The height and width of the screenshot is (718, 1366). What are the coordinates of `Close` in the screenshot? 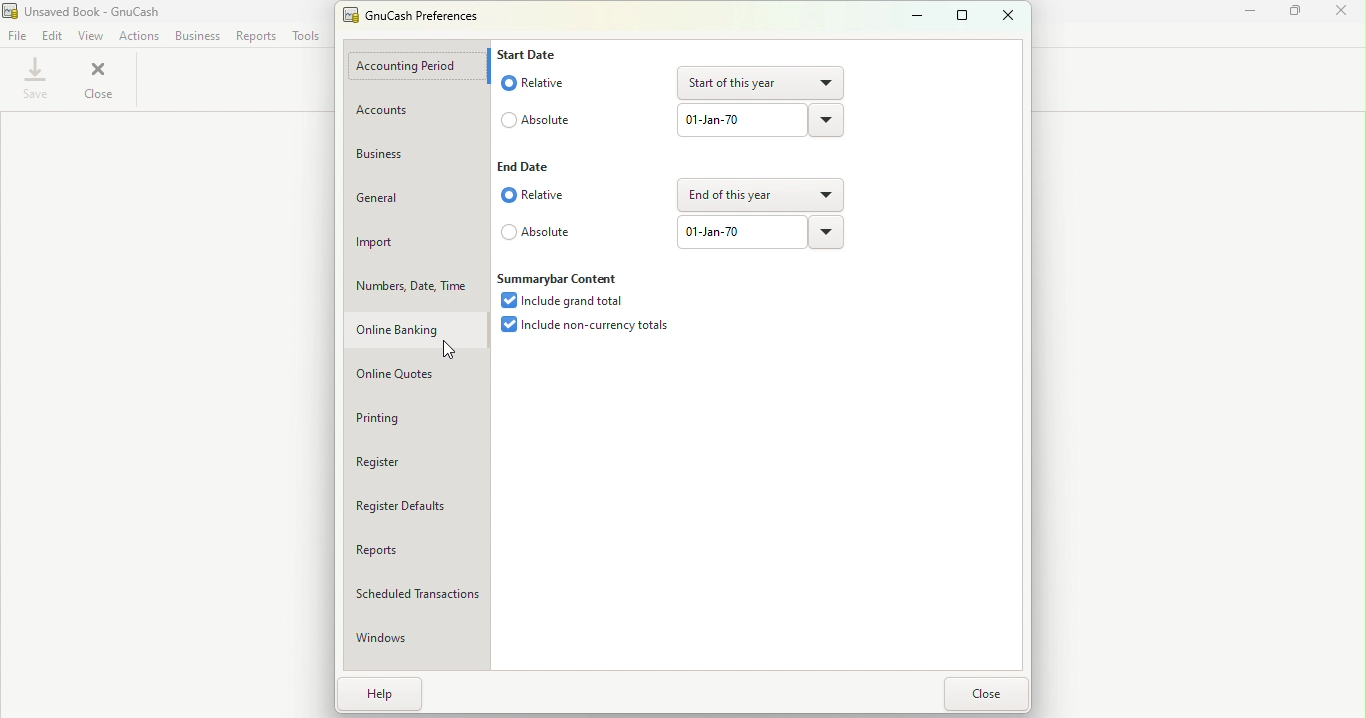 It's located at (108, 81).